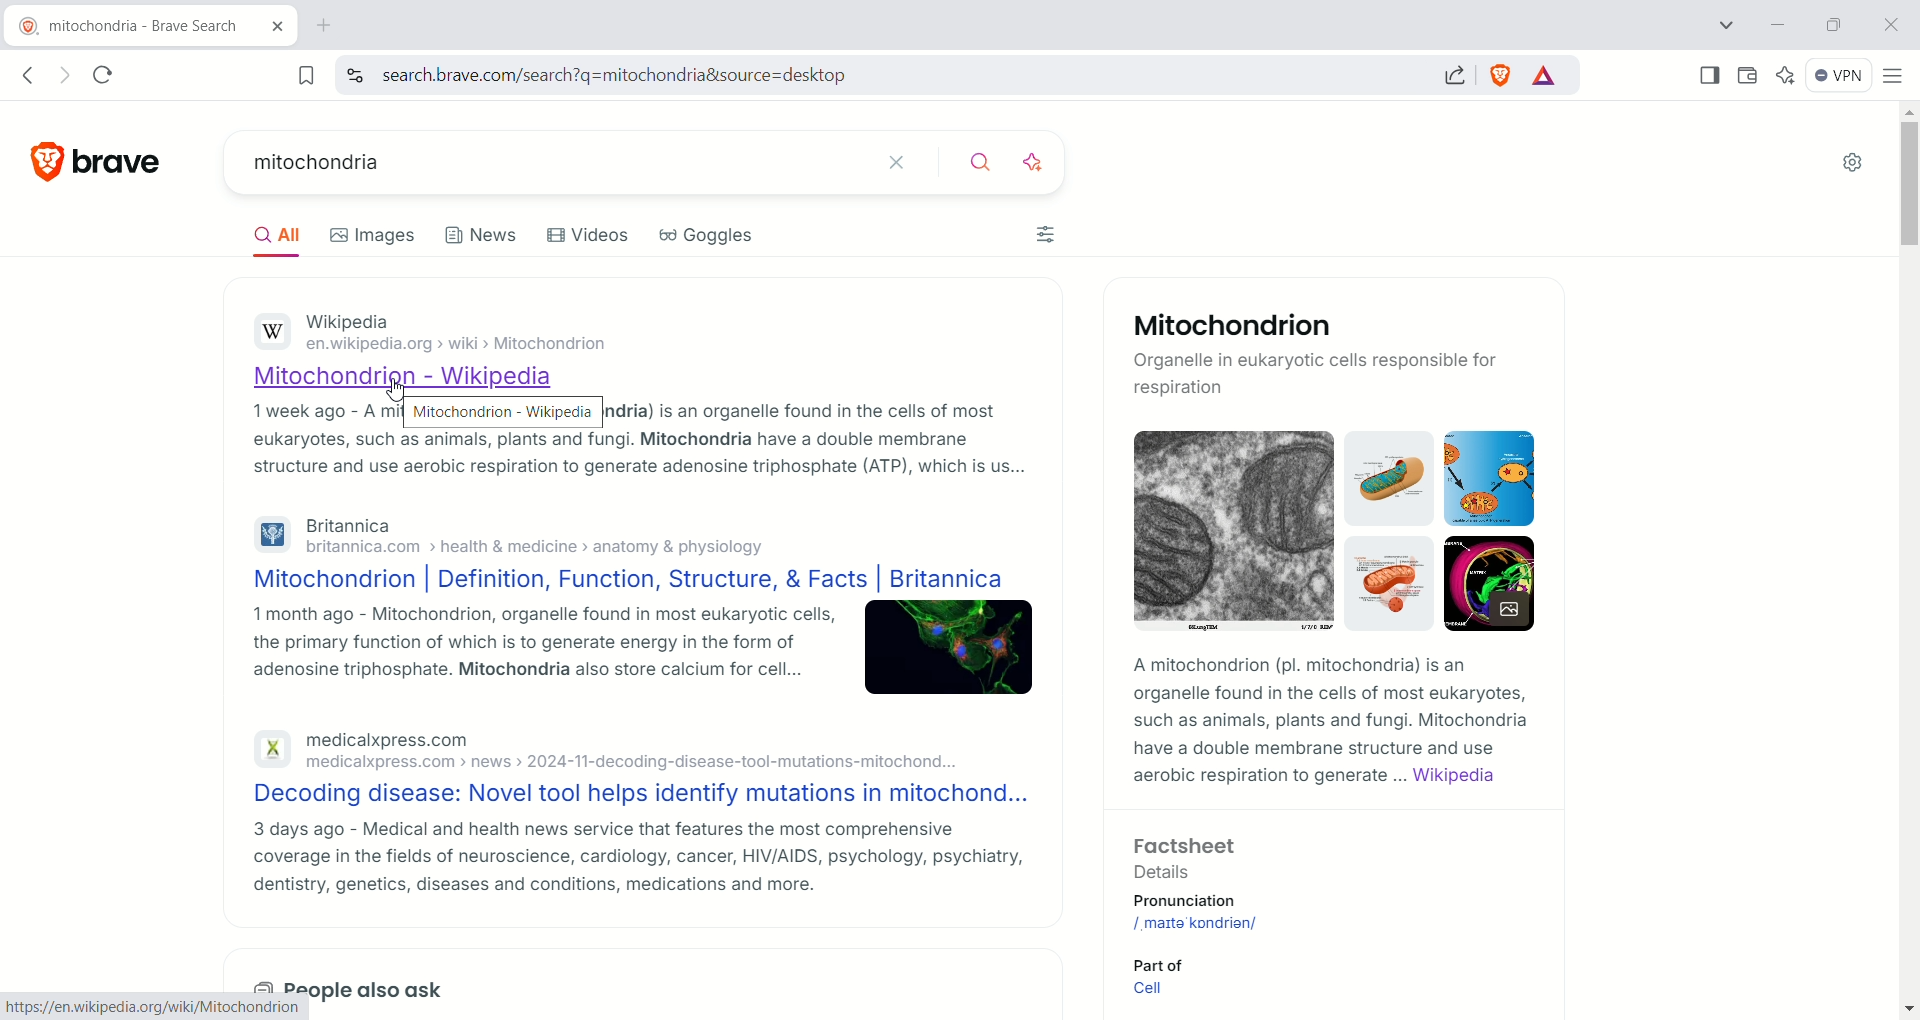 The height and width of the screenshot is (1020, 1920). I want to click on Decoding disease: Novel tool helps identify mutations in mitochond..., so click(646, 793).